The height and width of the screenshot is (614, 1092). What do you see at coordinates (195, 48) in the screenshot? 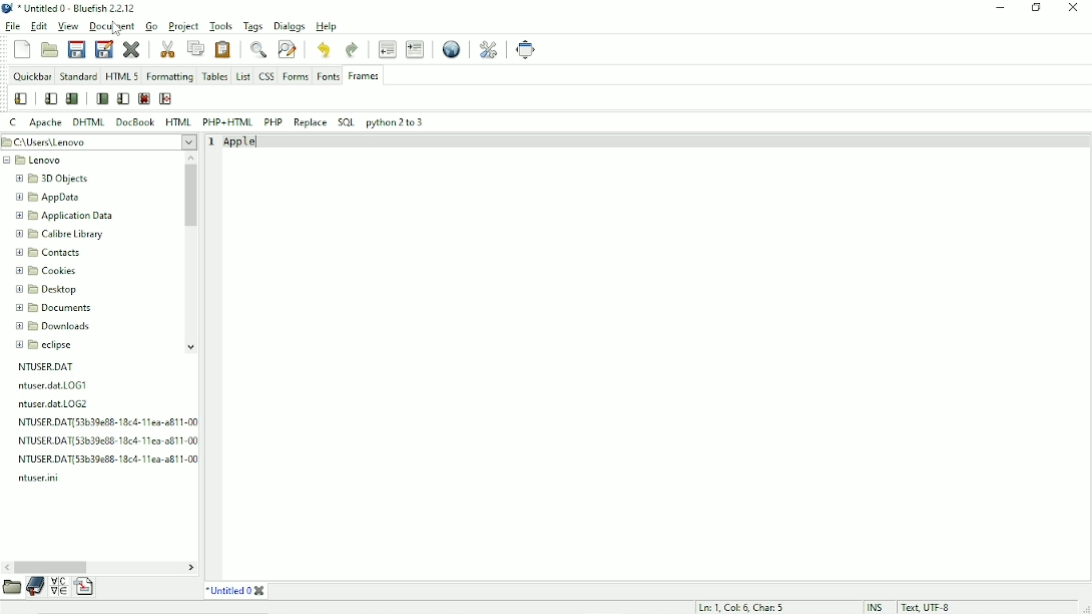
I see `Copy` at bounding box center [195, 48].